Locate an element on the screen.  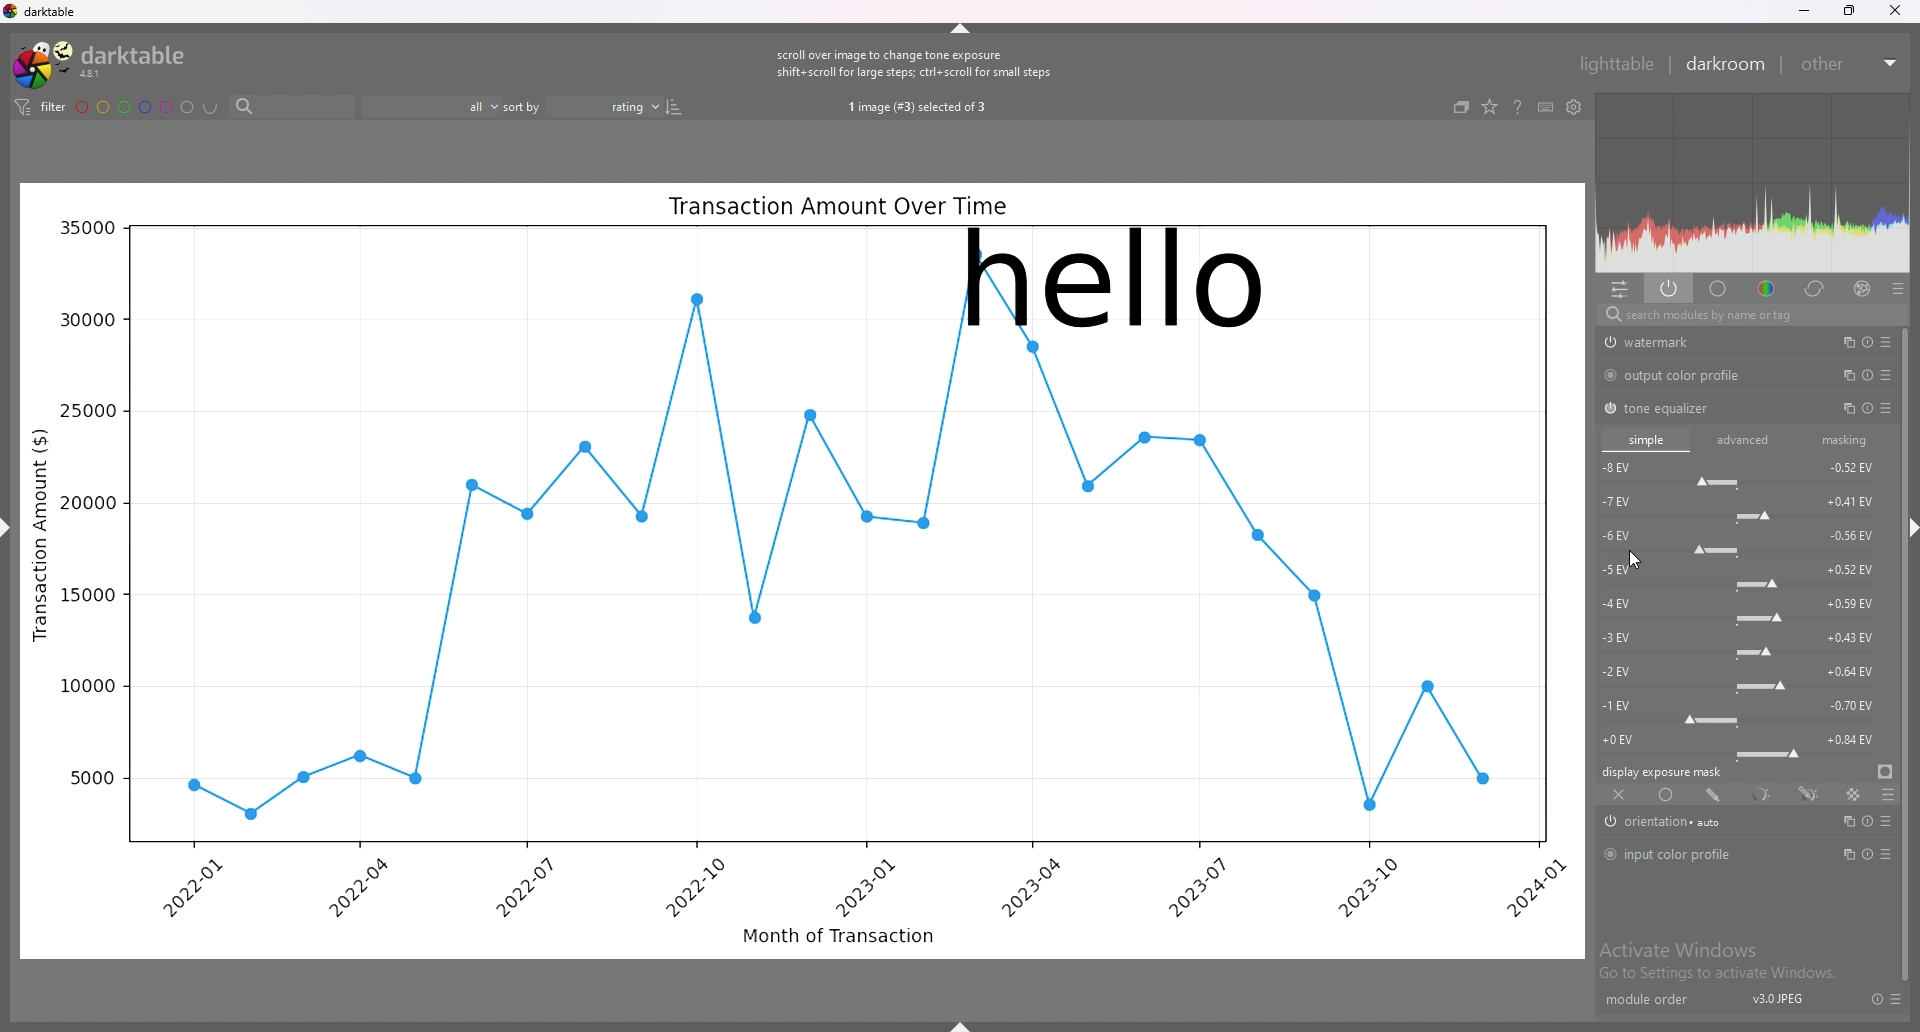
Go to Settings to activate Windows. is located at coordinates (1719, 975).